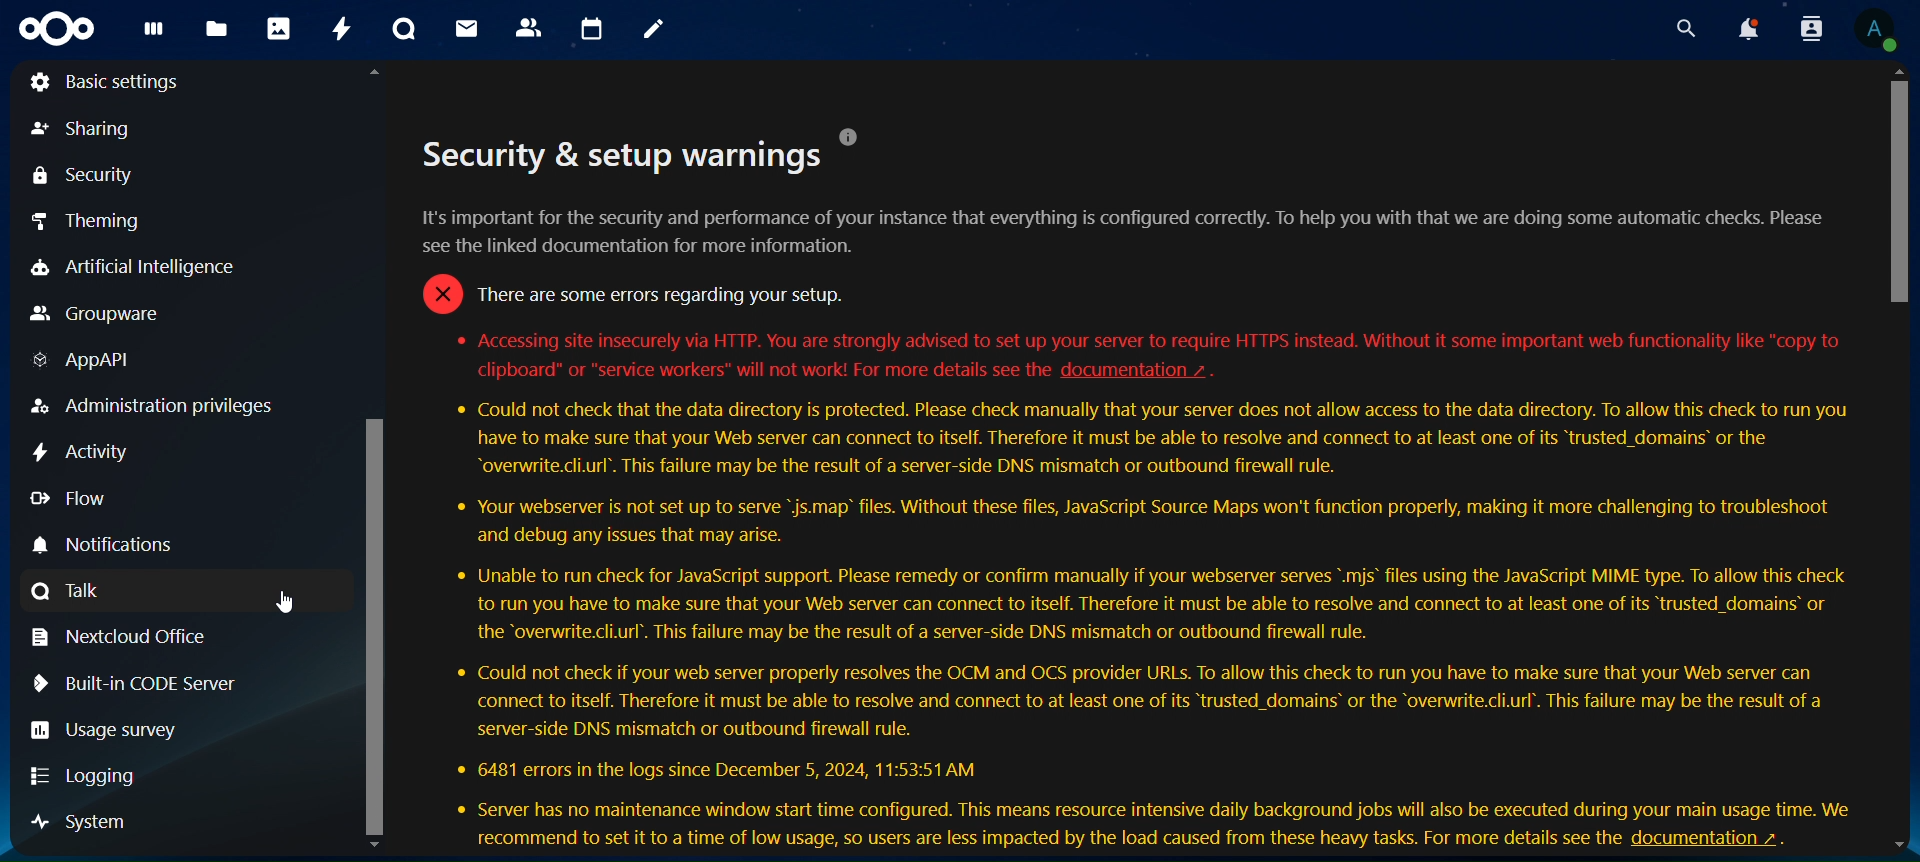  I want to click on notes, so click(656, 31).